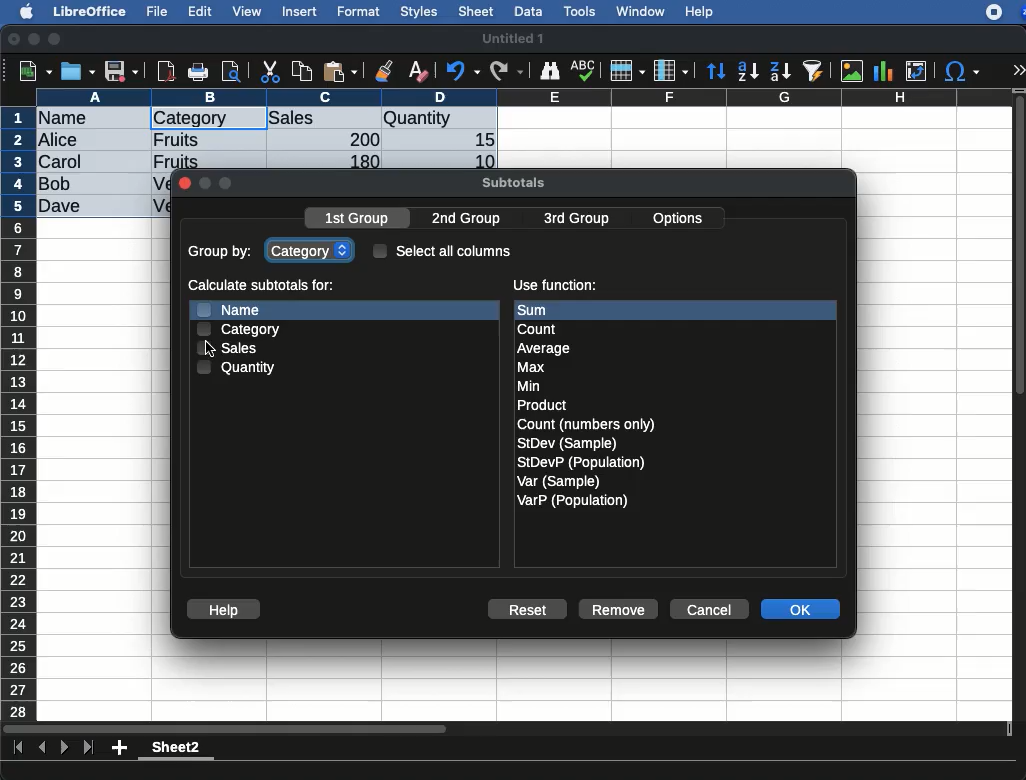 The height and width of the screenshot is (780, 1026). What do you see at coordinates (626, 71) in the screenshot?
I see `row` at bounding box center [626, 71].